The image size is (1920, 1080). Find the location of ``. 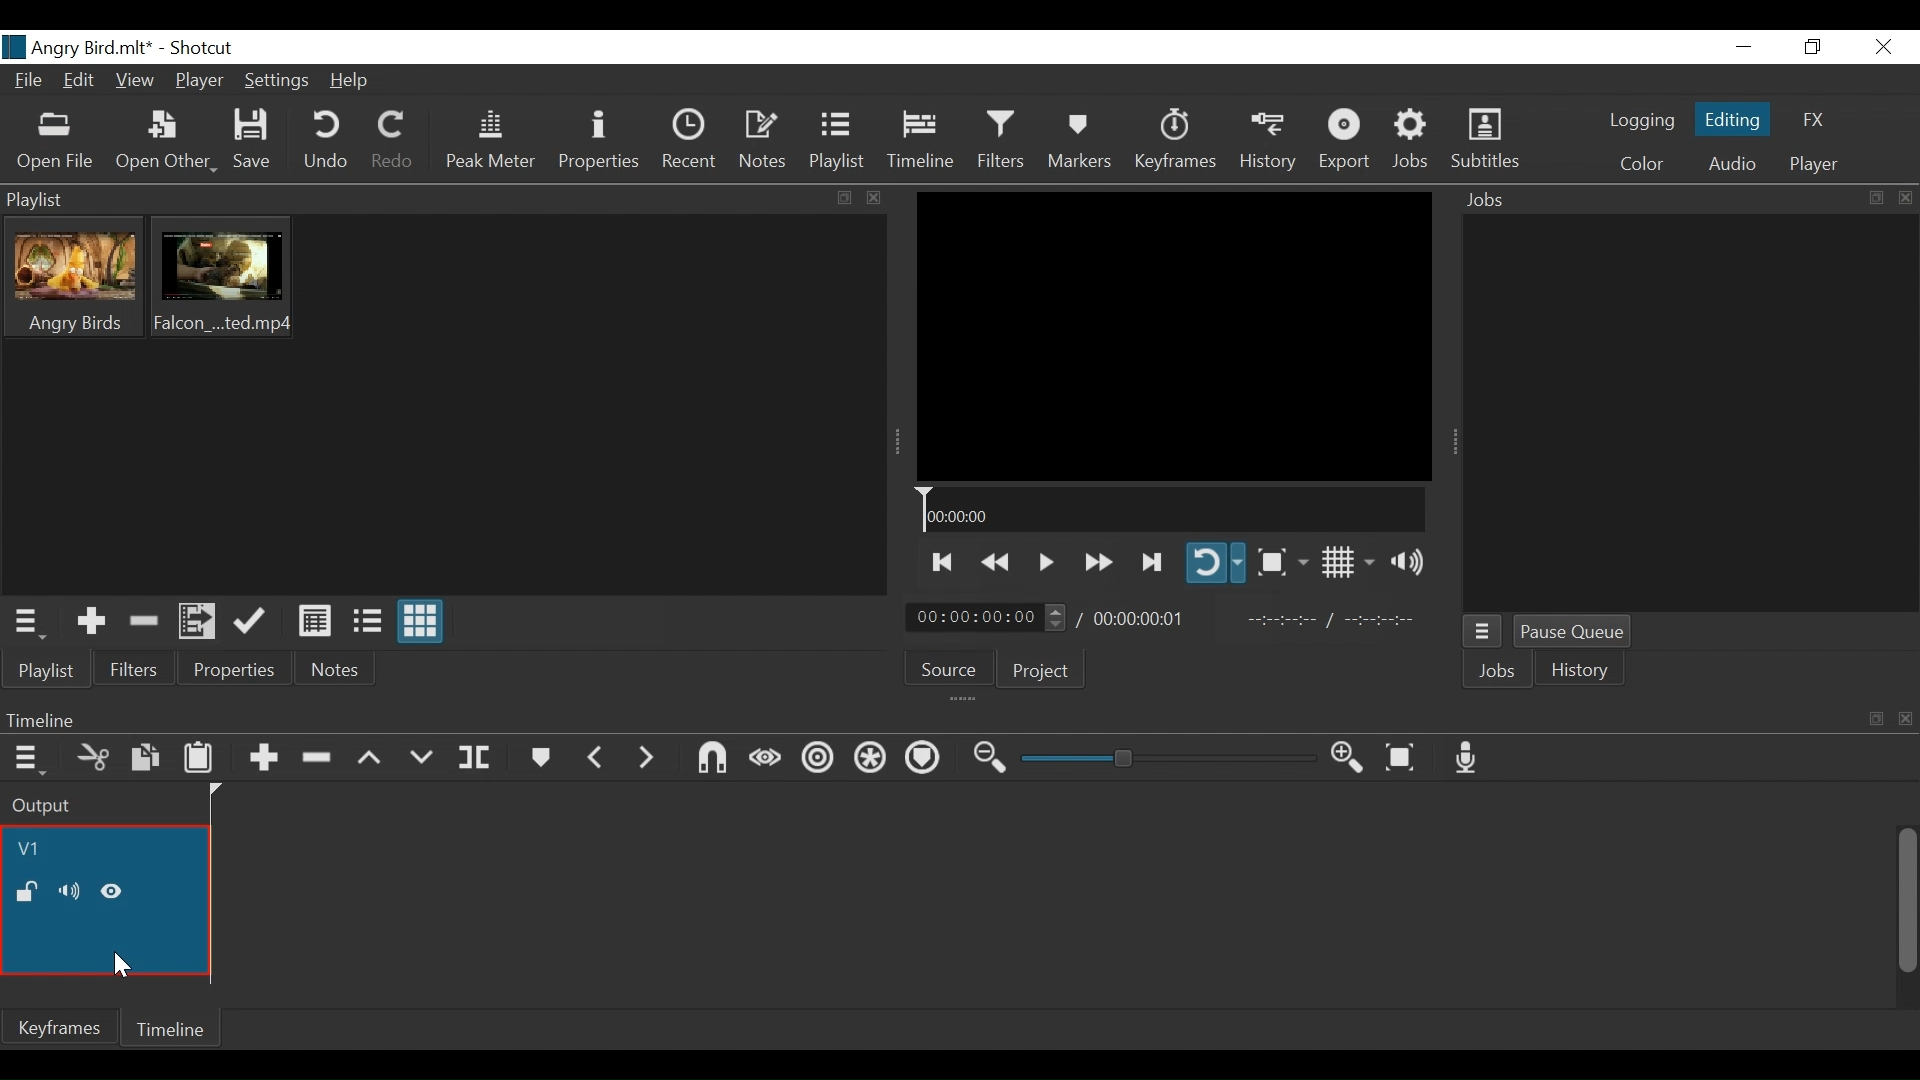

 is located at coordinates (1001, 142).